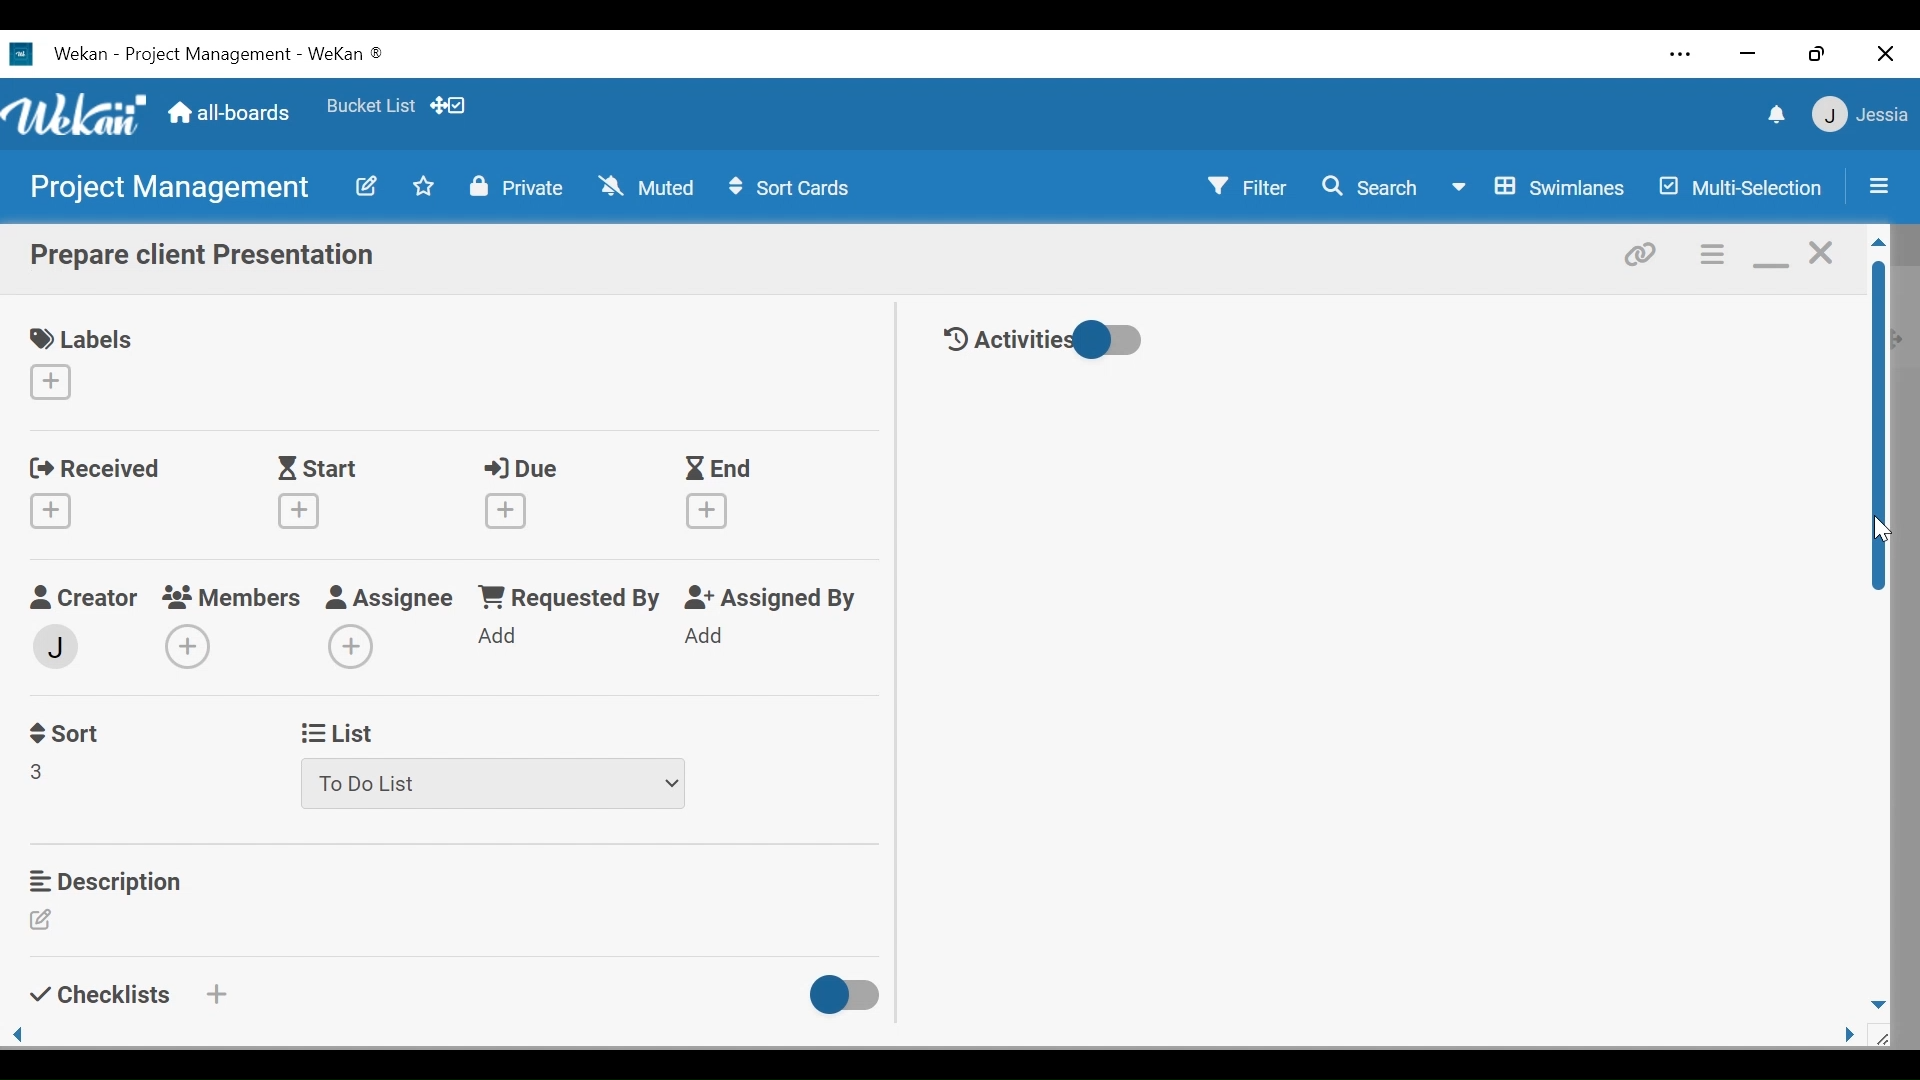  What do you see at coordinates (1543, 189) in the screenshot?
I see `Board View` at bounding box center [1543, 189].